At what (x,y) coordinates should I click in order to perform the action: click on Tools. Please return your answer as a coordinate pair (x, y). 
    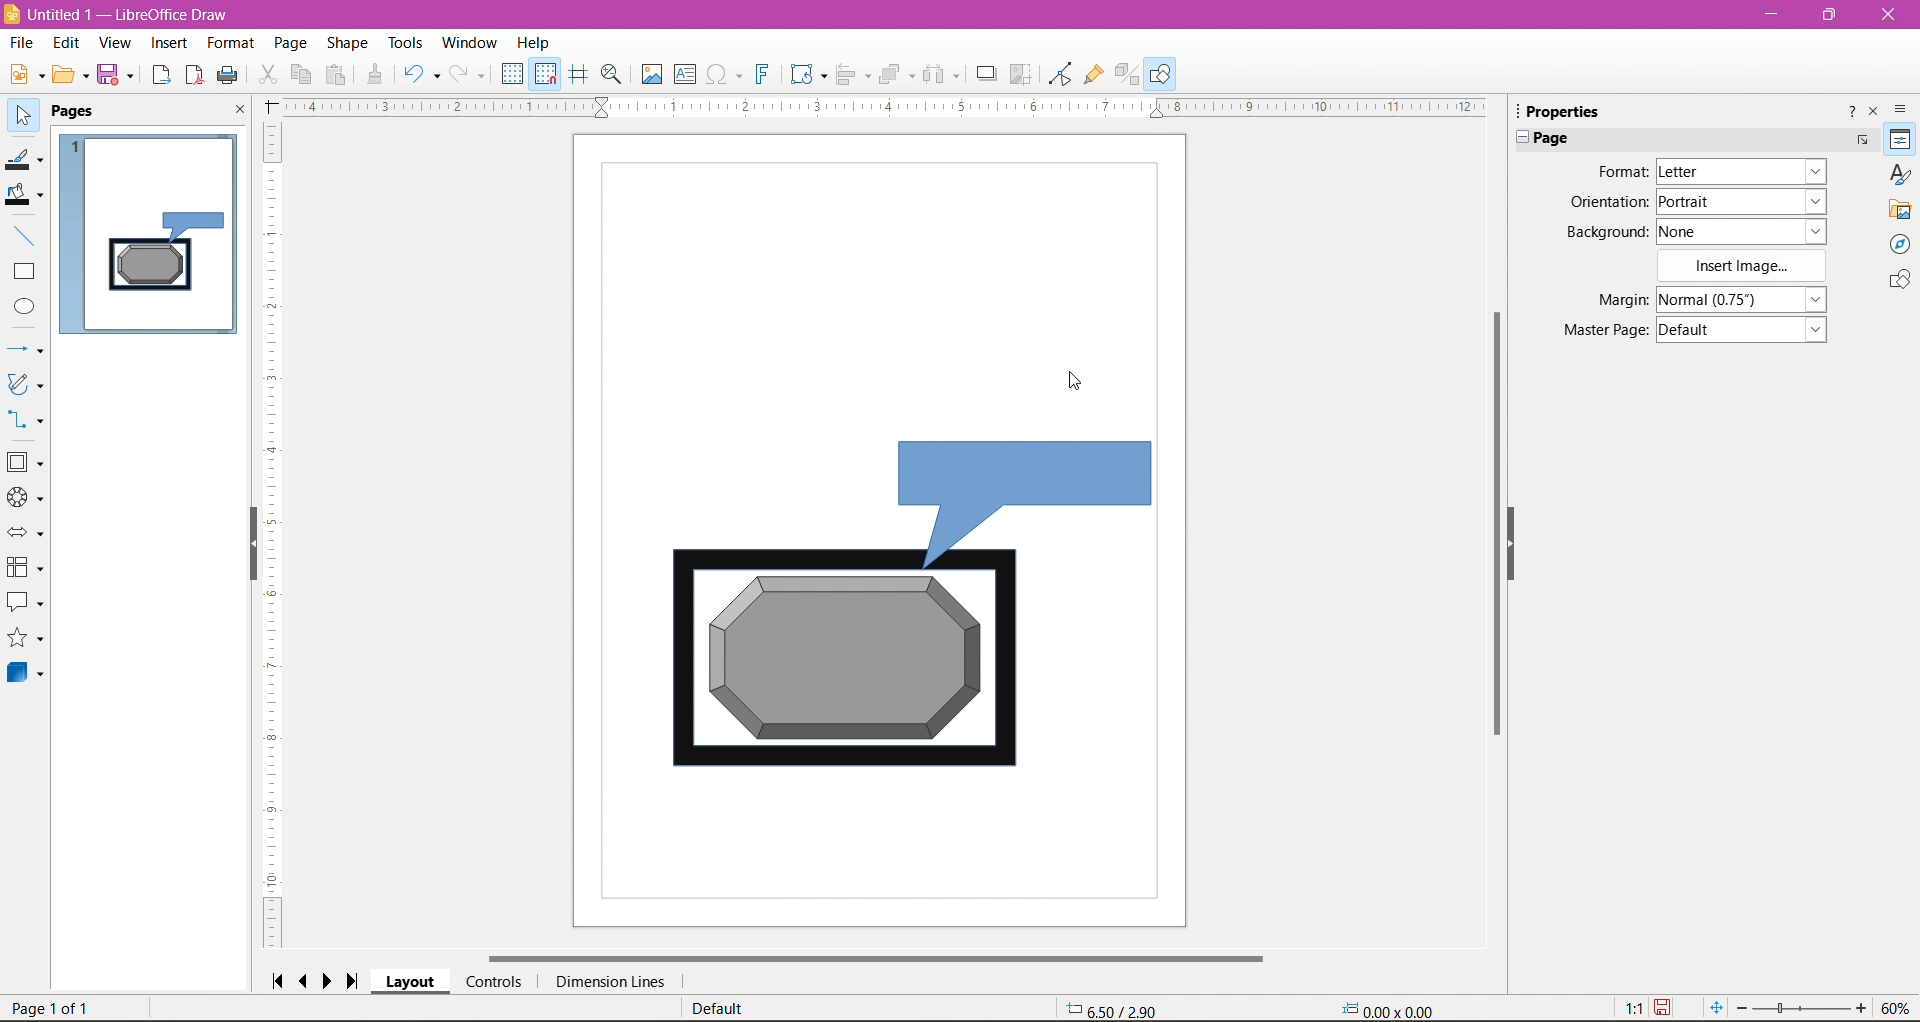
    Looking at the image, I should click on (399, 41).